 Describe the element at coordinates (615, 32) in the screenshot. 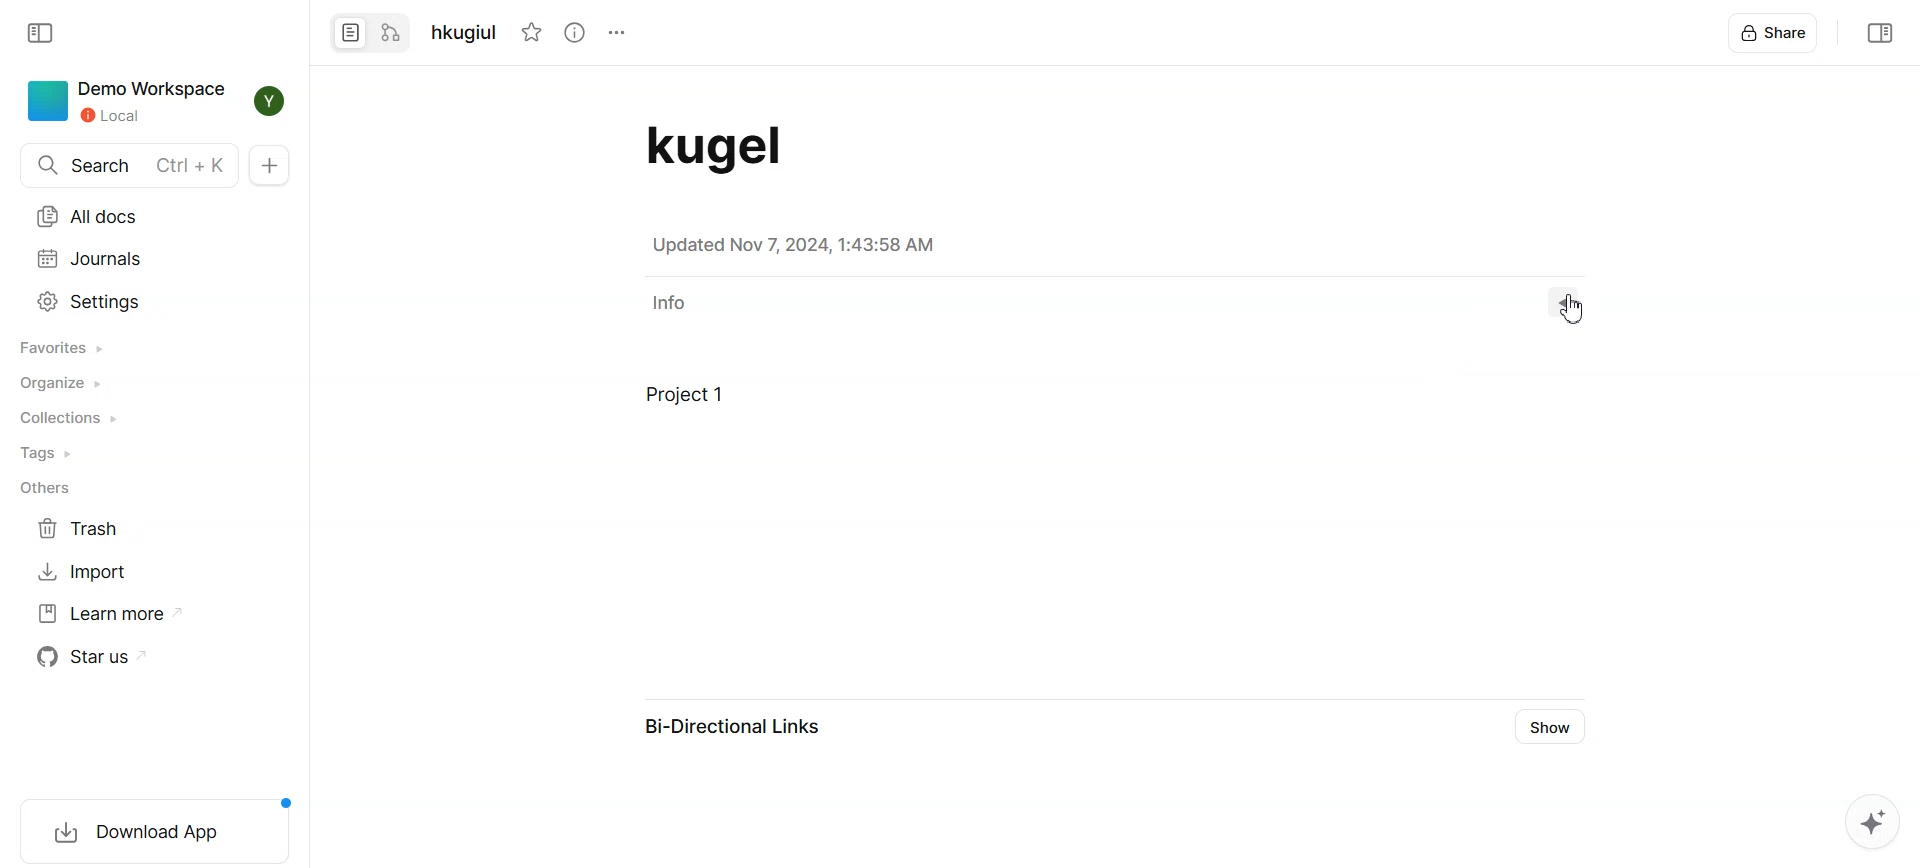

I see `options` at that location.